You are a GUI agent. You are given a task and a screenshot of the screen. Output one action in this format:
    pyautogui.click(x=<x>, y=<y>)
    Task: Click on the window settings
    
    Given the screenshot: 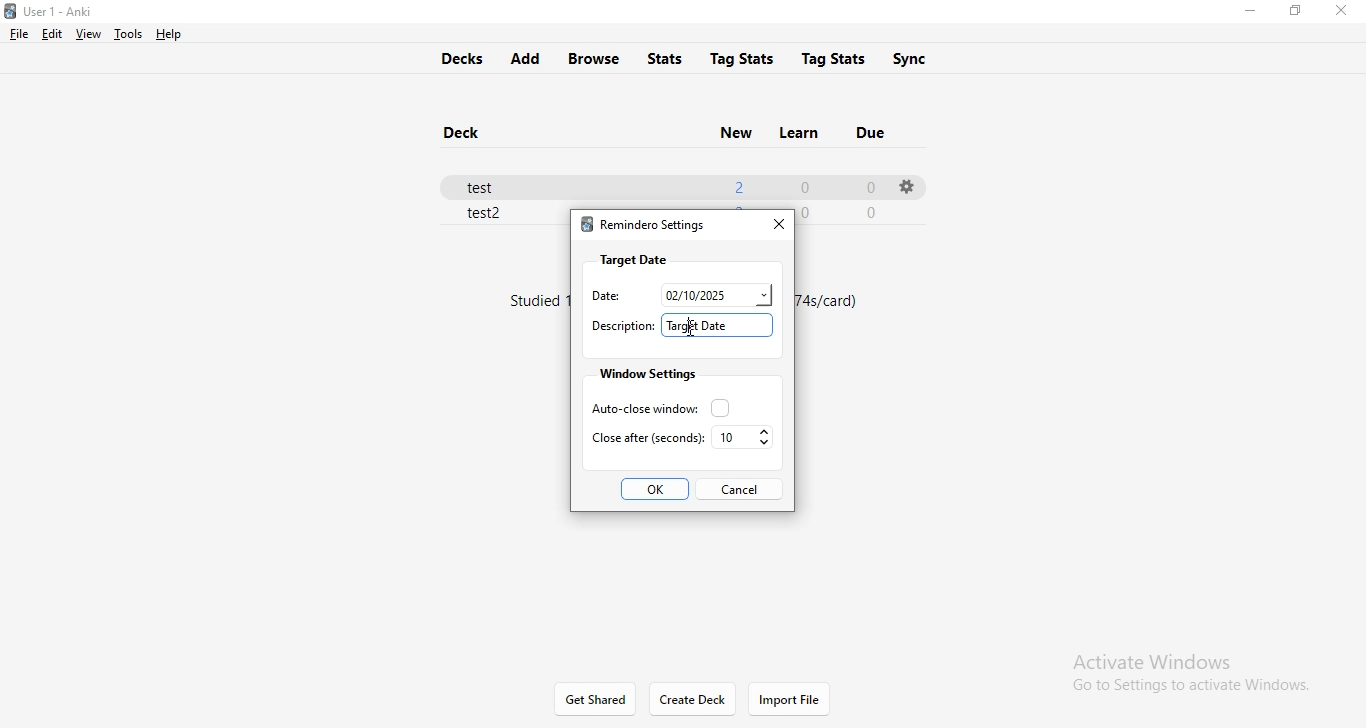 What is the action you would take?
    pyautogui.click(x=645, y=374)
    